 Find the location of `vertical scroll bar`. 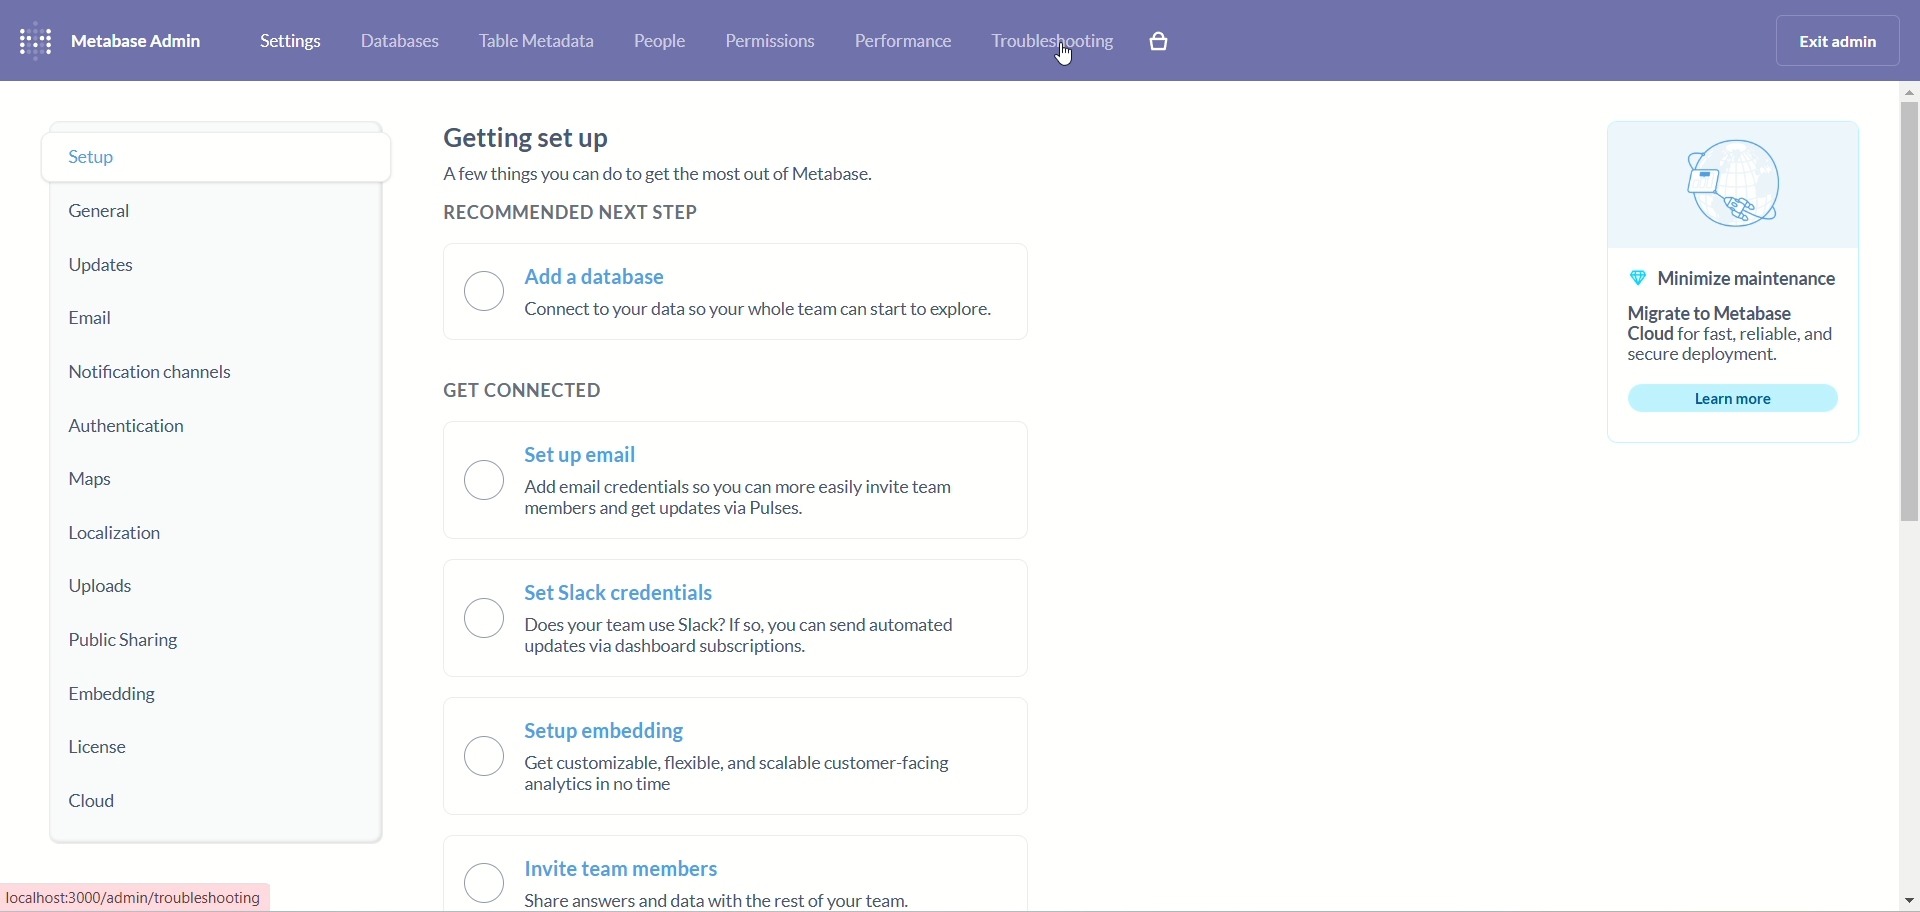

vertical scroll bar is located at coordinates (1908, 500).